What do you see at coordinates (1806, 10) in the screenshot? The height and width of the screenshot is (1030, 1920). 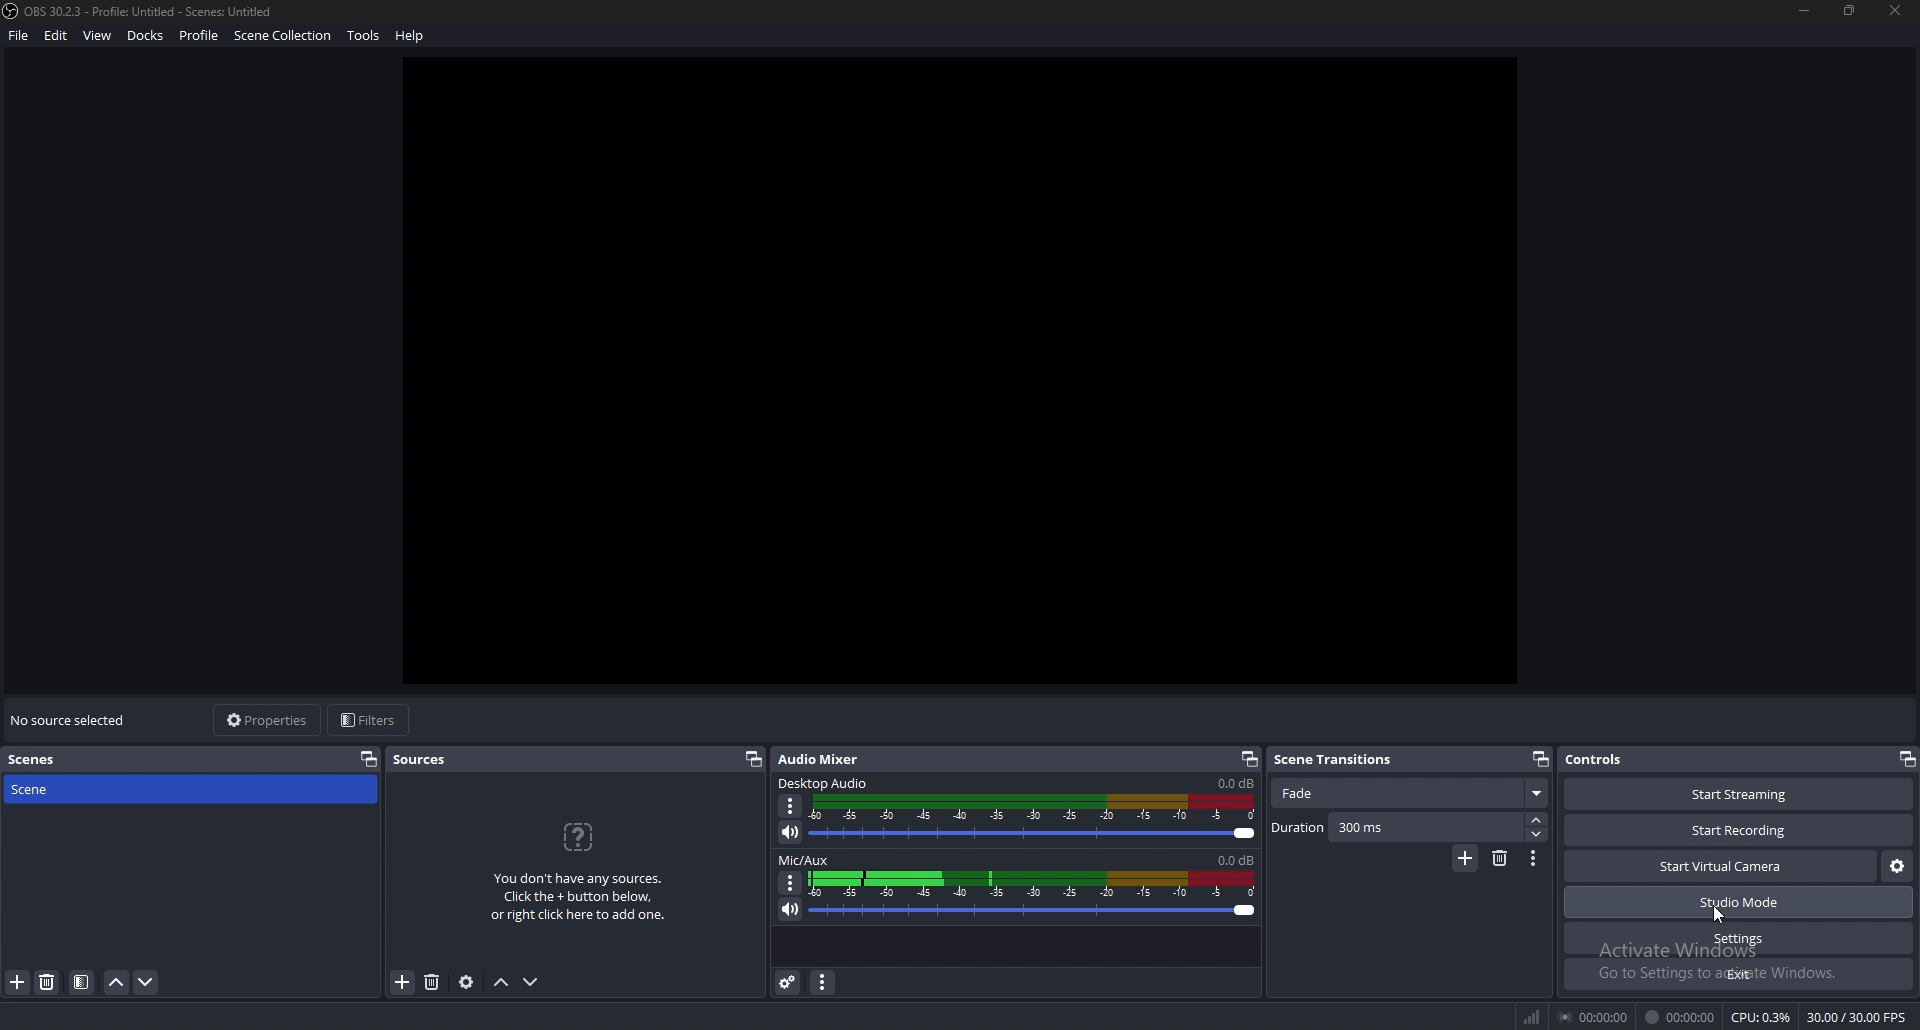 I see `minimize` at bounding box center [1806, 10].